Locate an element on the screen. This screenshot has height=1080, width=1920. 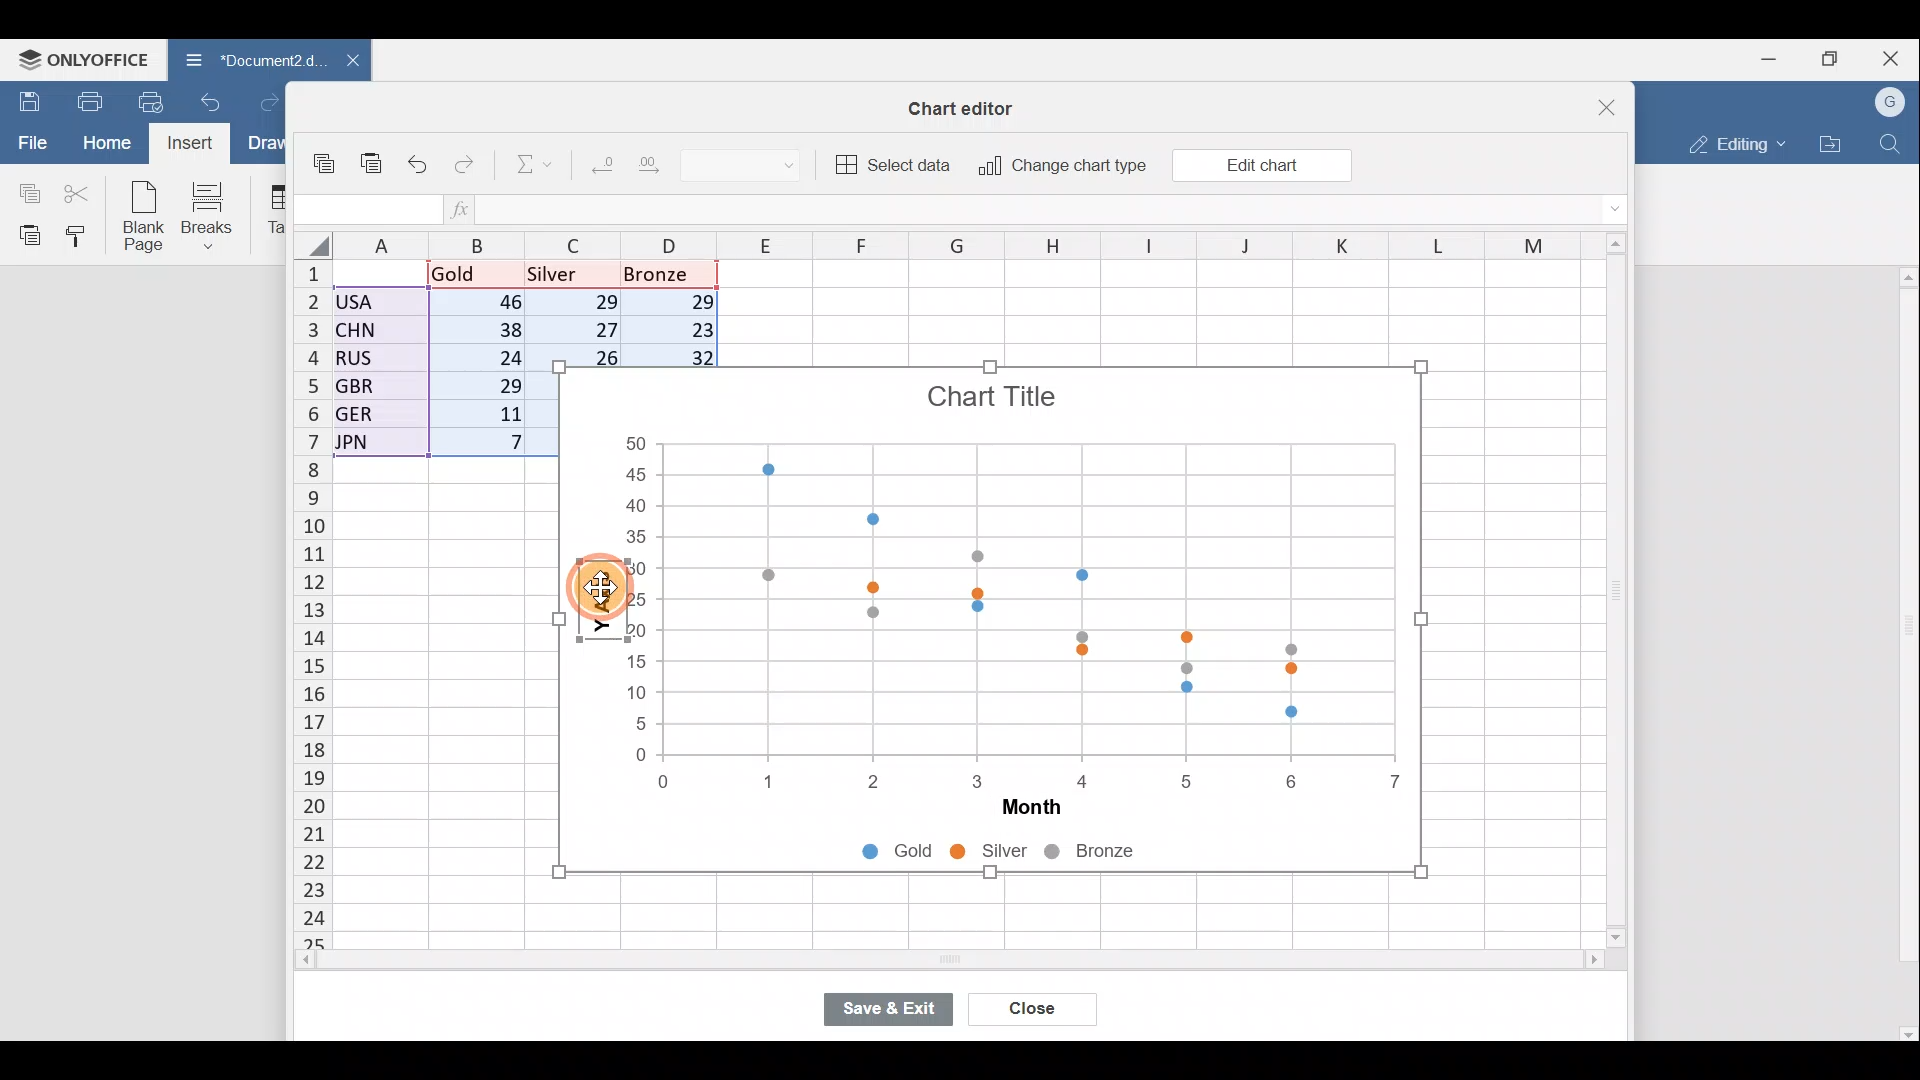
Paste is located at coordinates (373, 154).